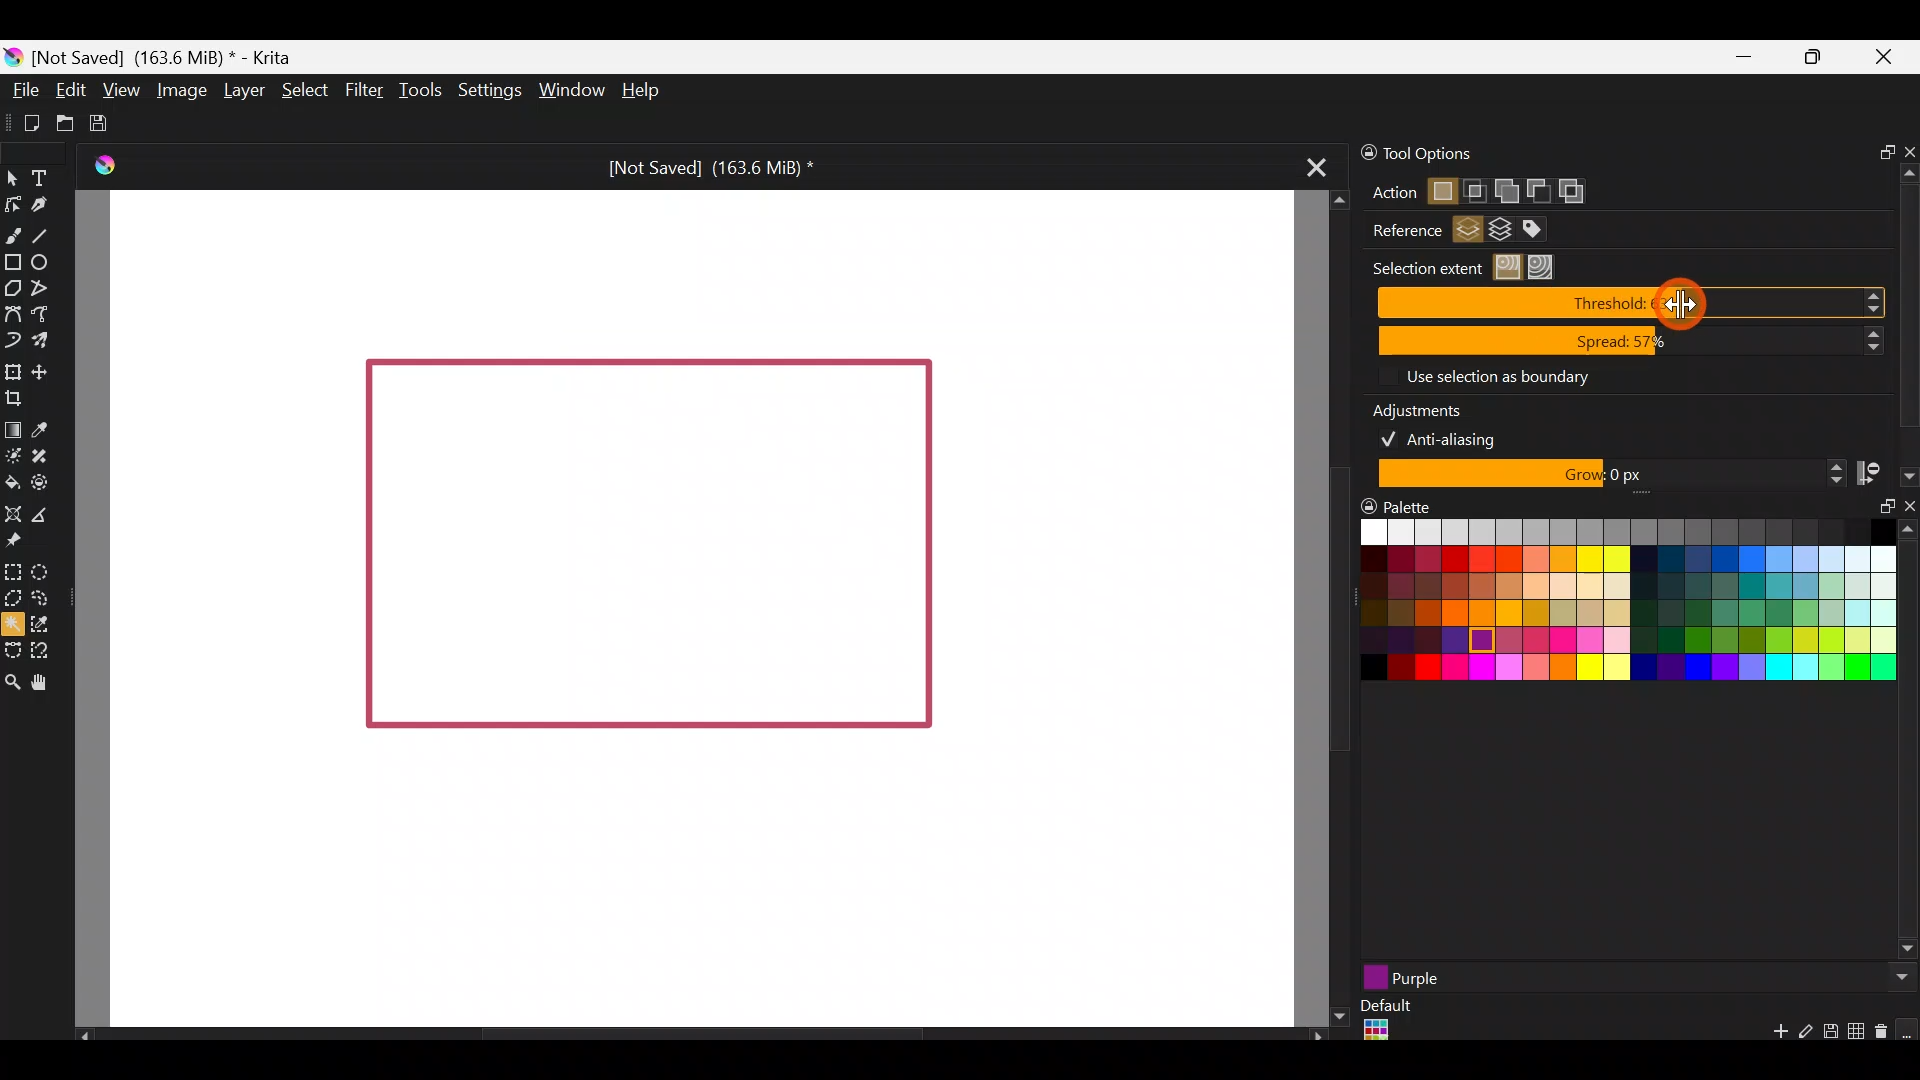 Image resolution: width=1920 pixels, height=1080 pixels. Describe the element at coordinates (1878, 515) in the screenshot. I see `Float docker` at that location.